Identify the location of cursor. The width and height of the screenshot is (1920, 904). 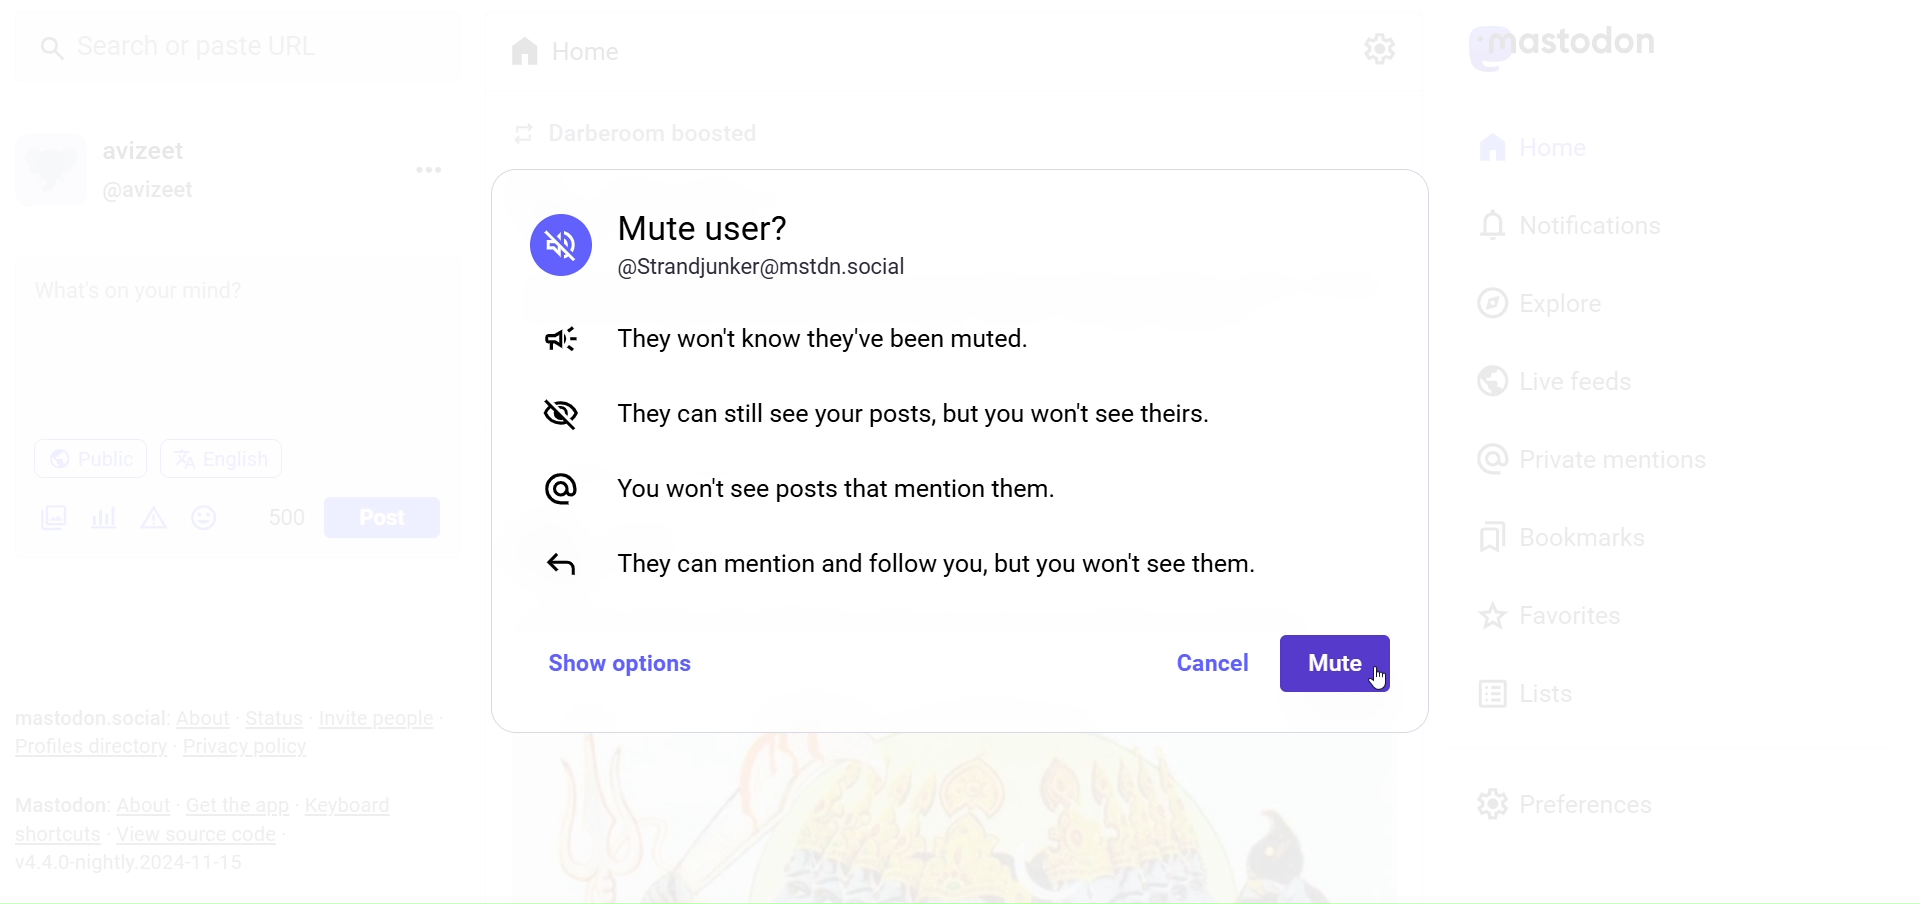
(1407, 685).